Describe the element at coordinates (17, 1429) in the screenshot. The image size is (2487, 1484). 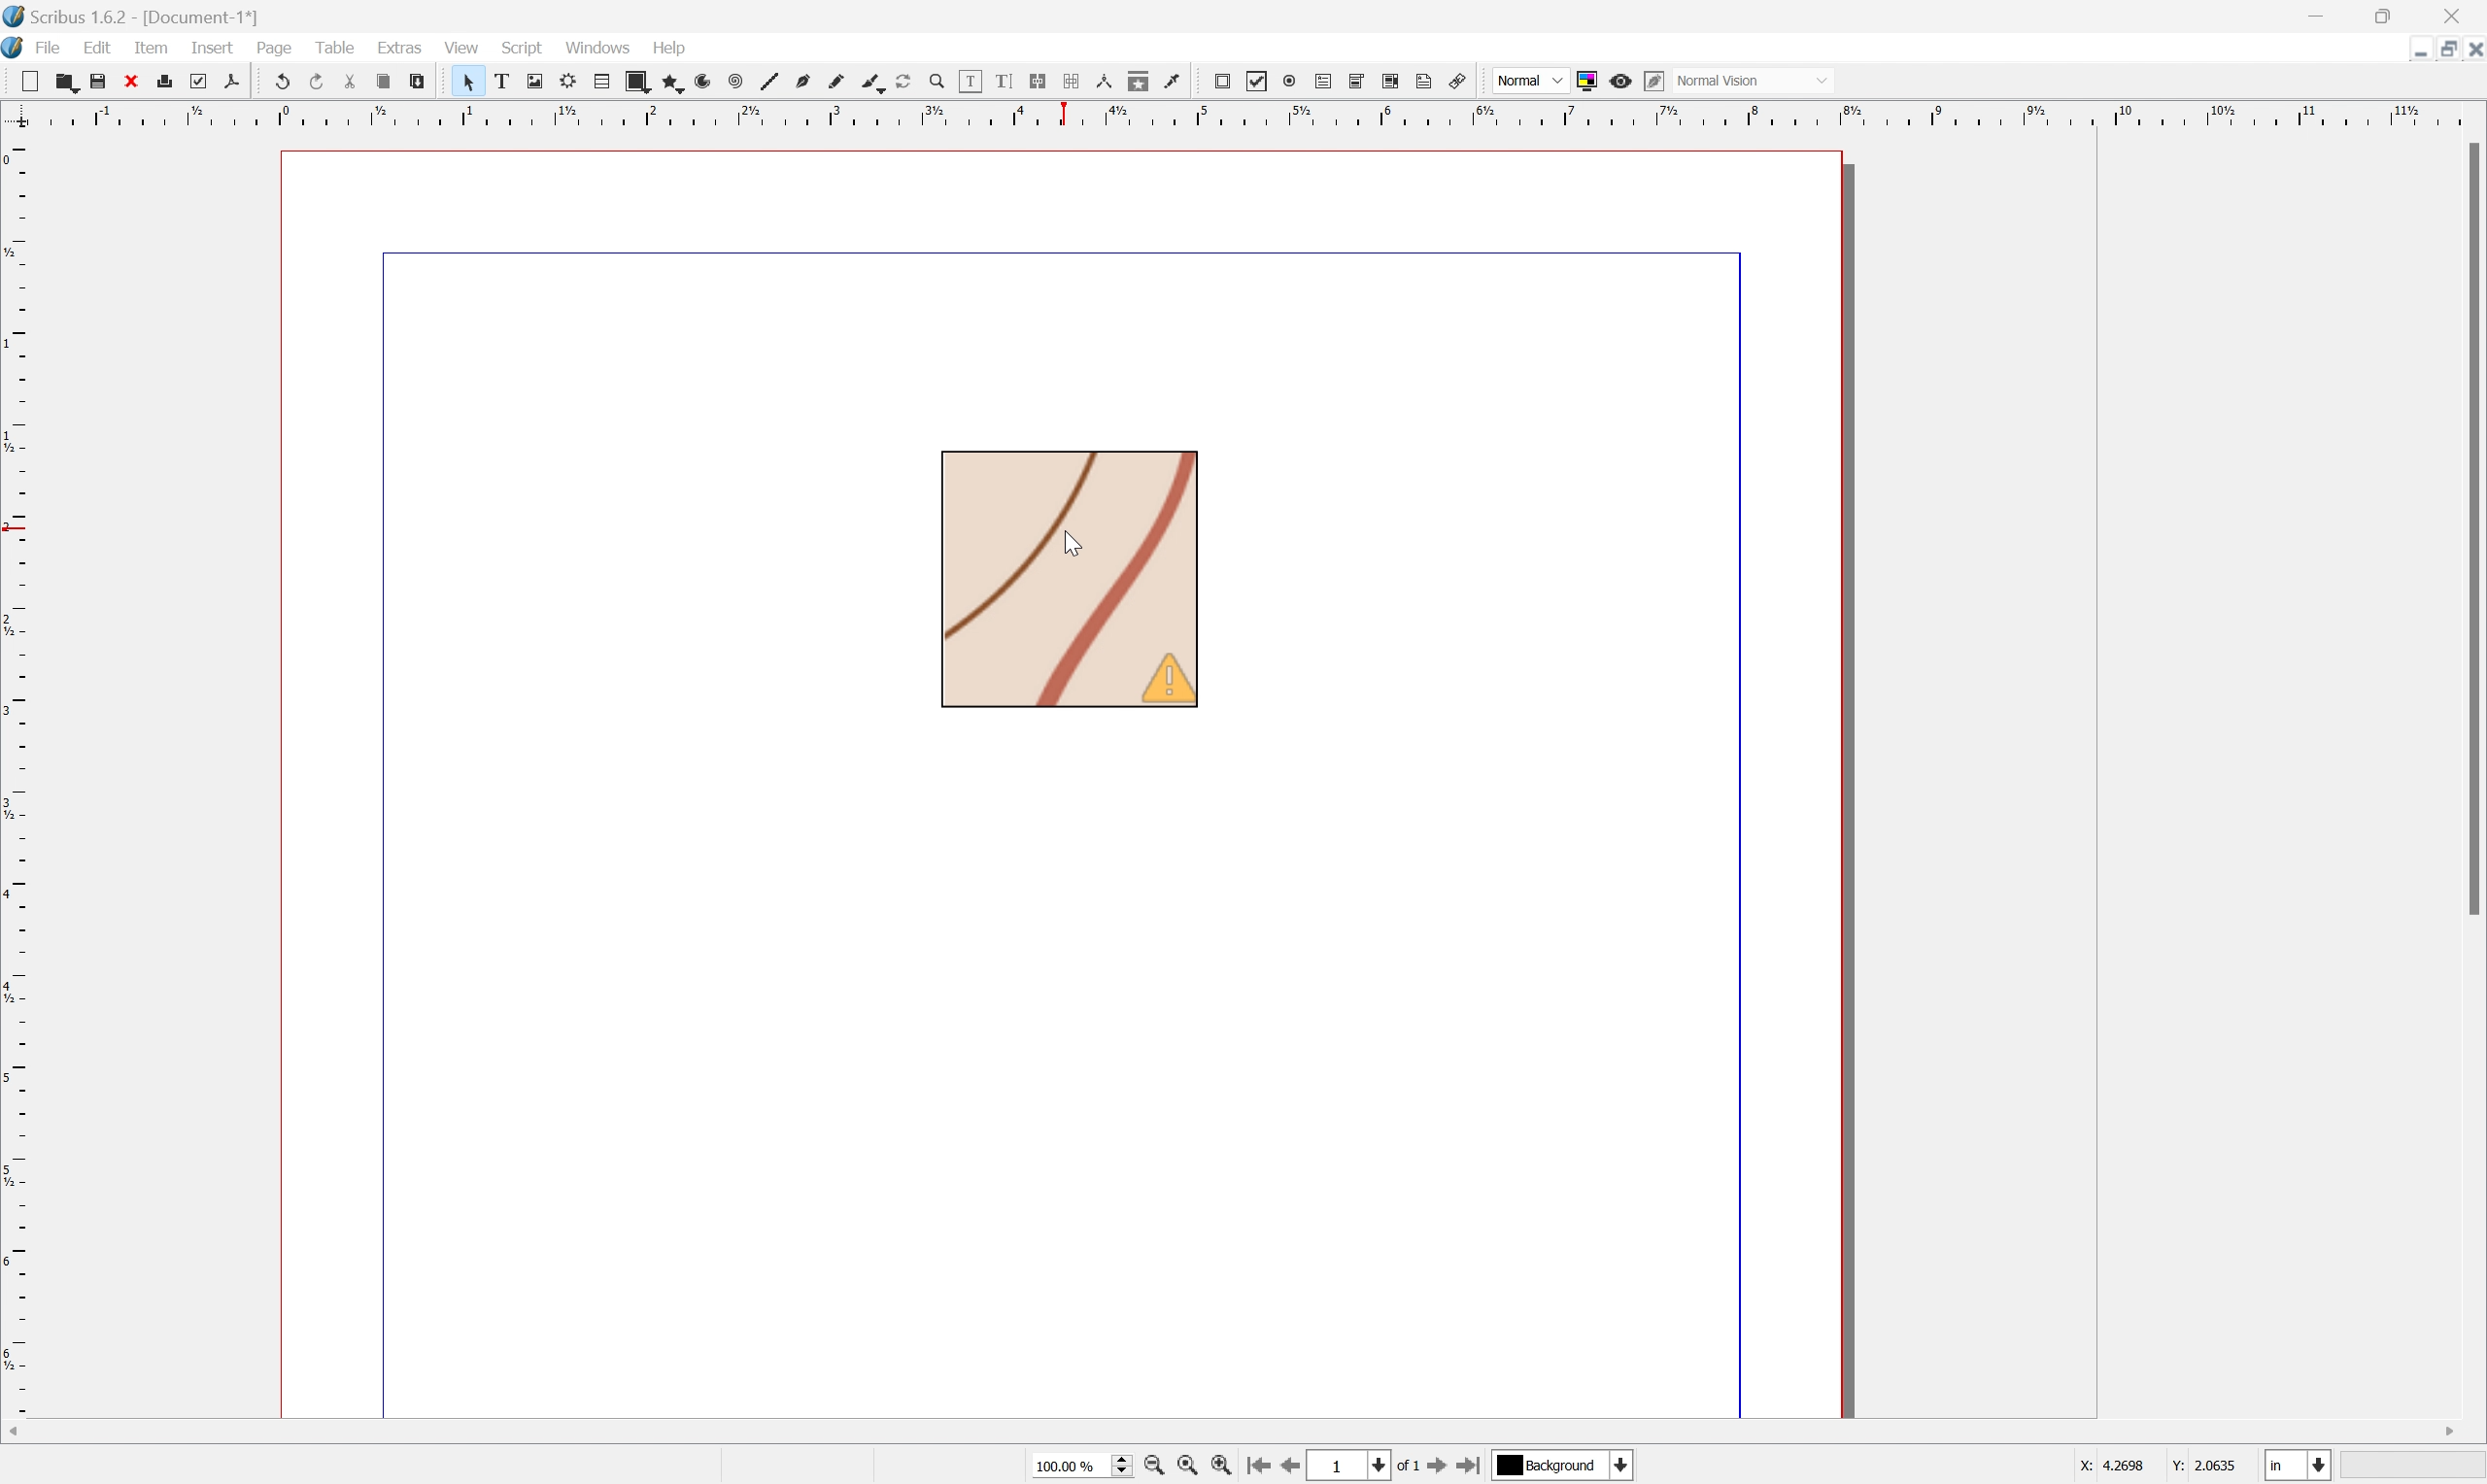
I see `Scroll left` at that location.